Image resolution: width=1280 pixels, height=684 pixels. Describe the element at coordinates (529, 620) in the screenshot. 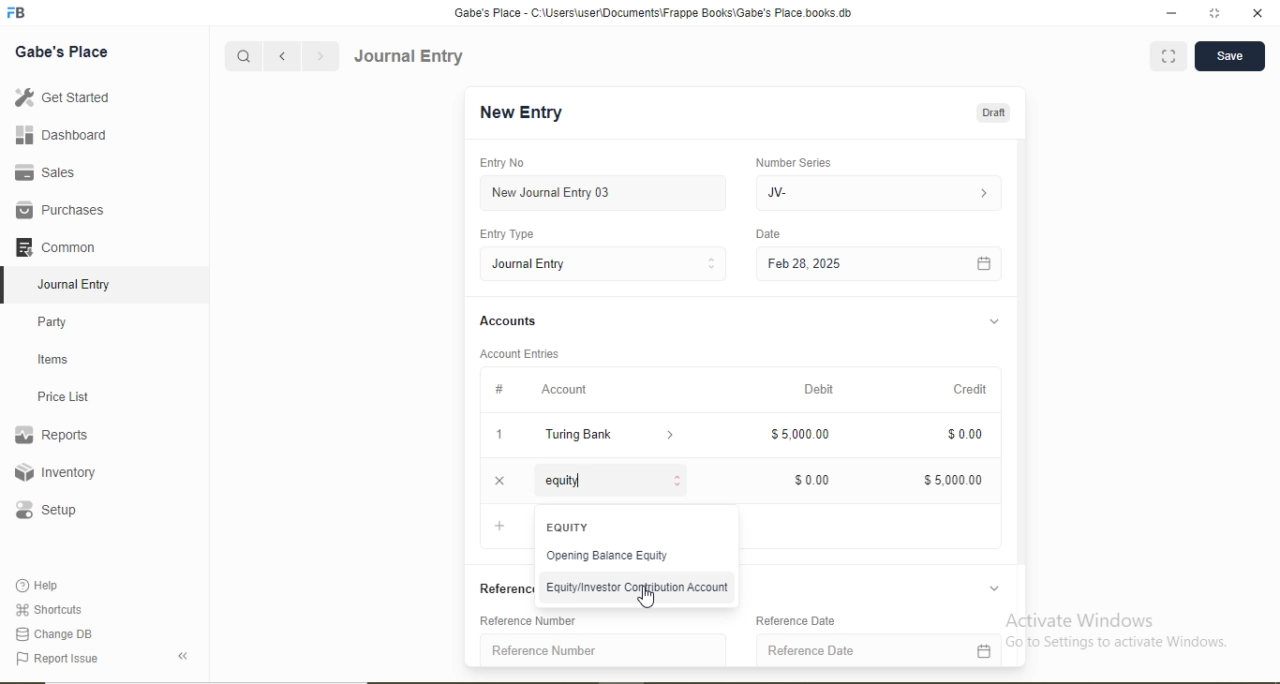

I see `Reference Number` at that location.